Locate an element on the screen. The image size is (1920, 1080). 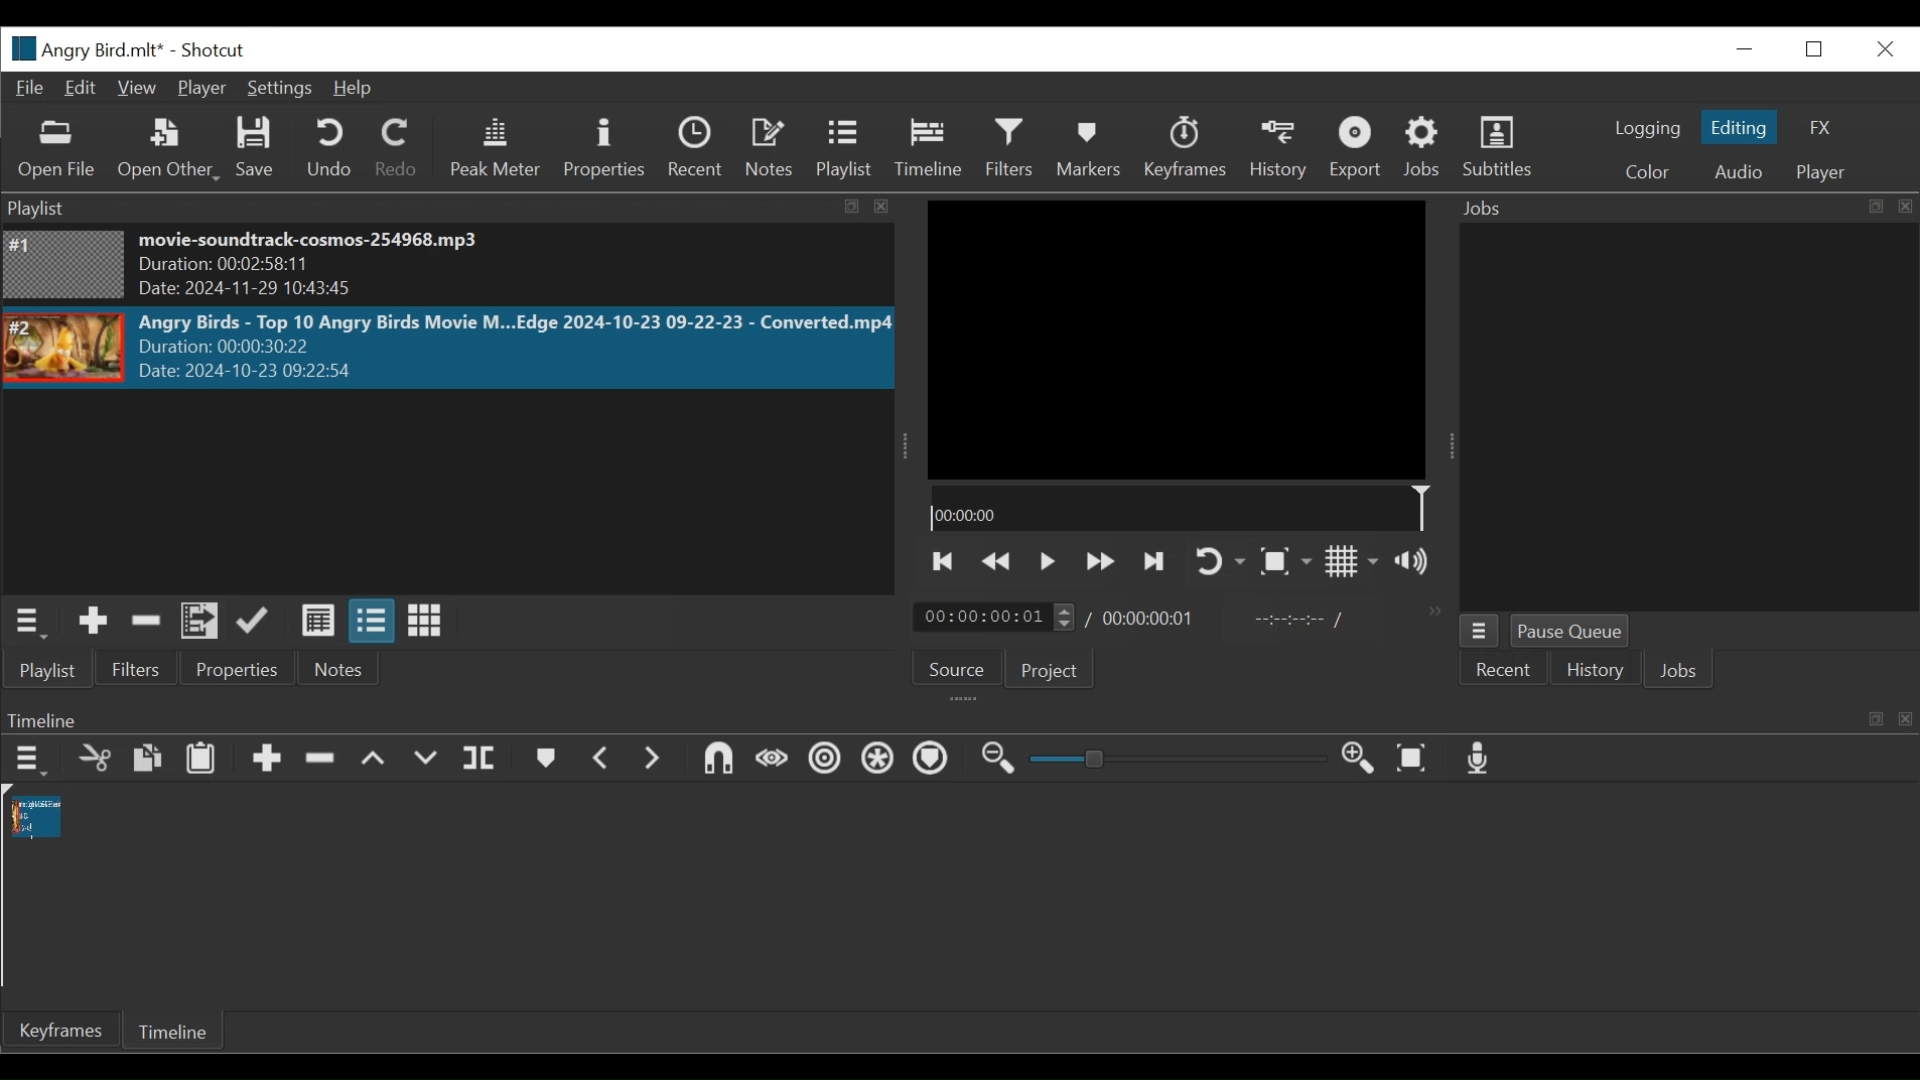
Save is located at coordinates (259, 149).